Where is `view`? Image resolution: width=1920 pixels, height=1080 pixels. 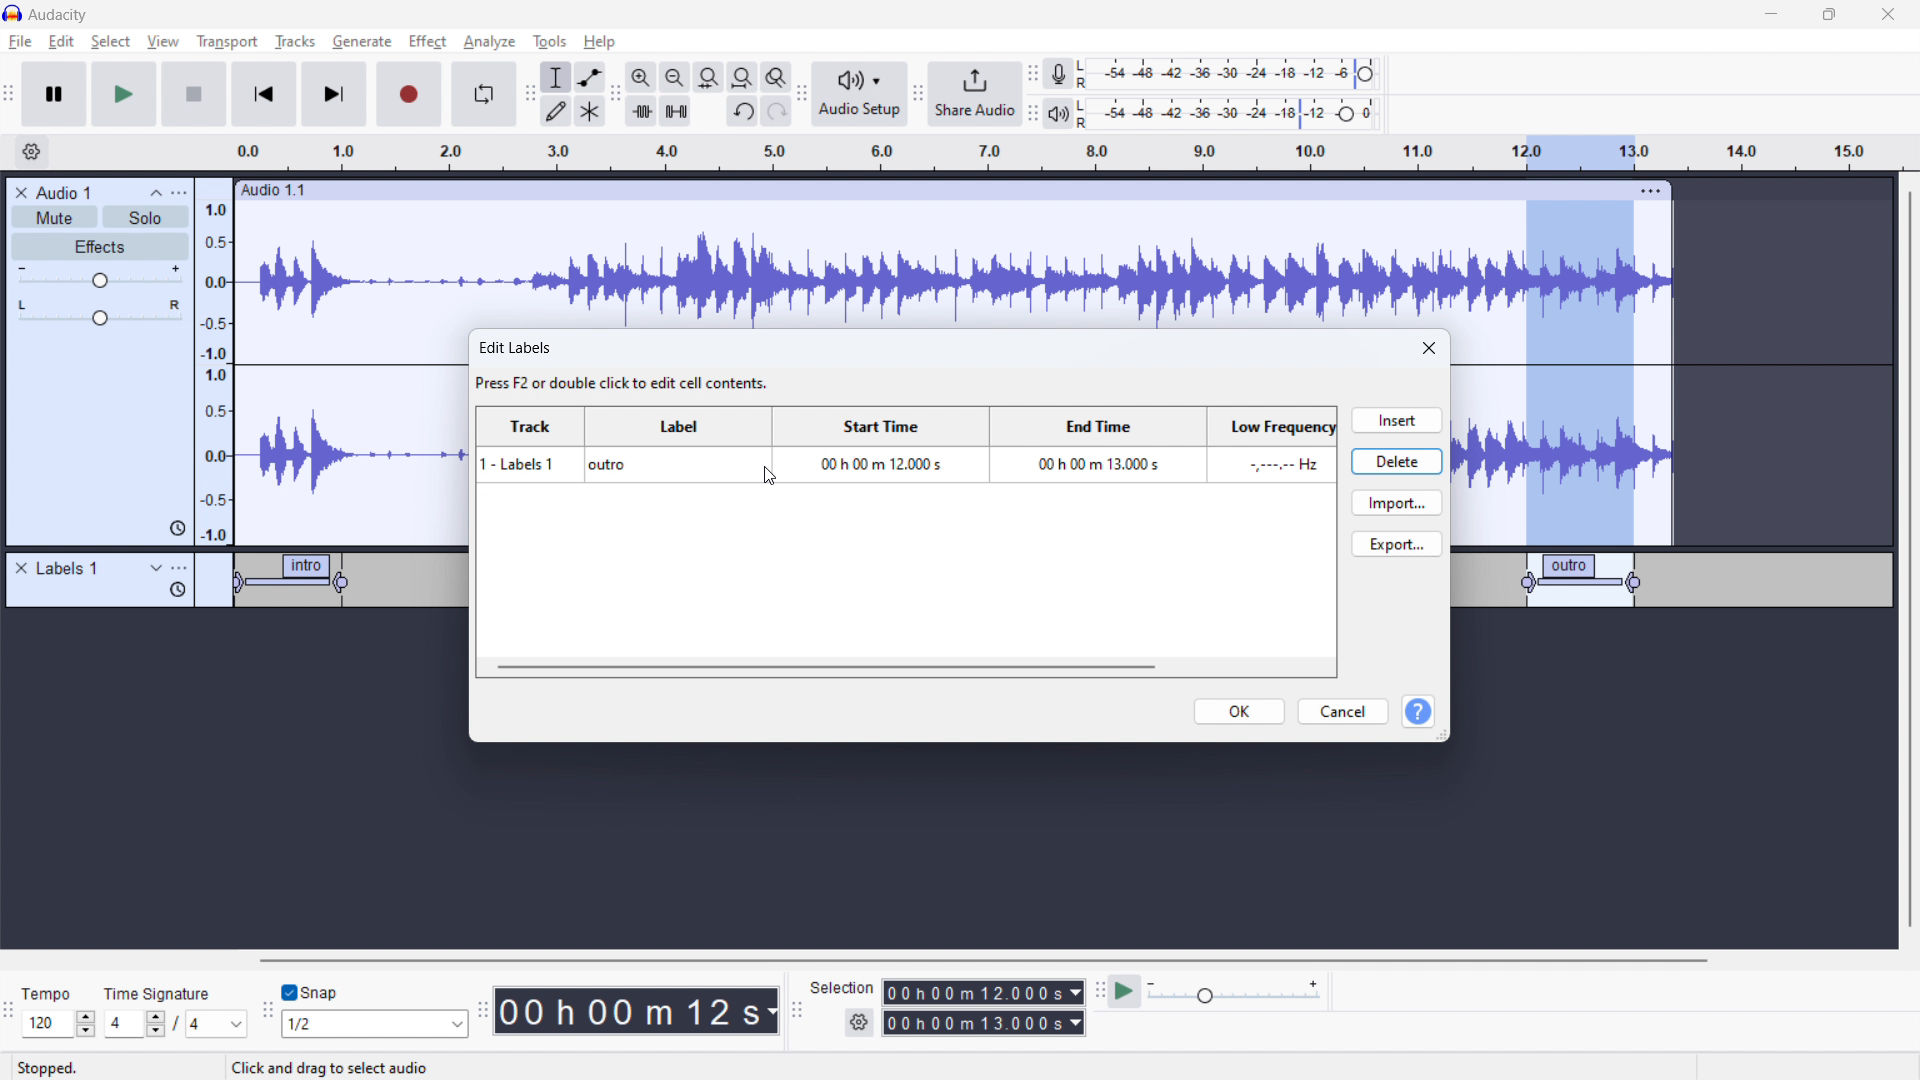 view is located at coordinates (163, 41).